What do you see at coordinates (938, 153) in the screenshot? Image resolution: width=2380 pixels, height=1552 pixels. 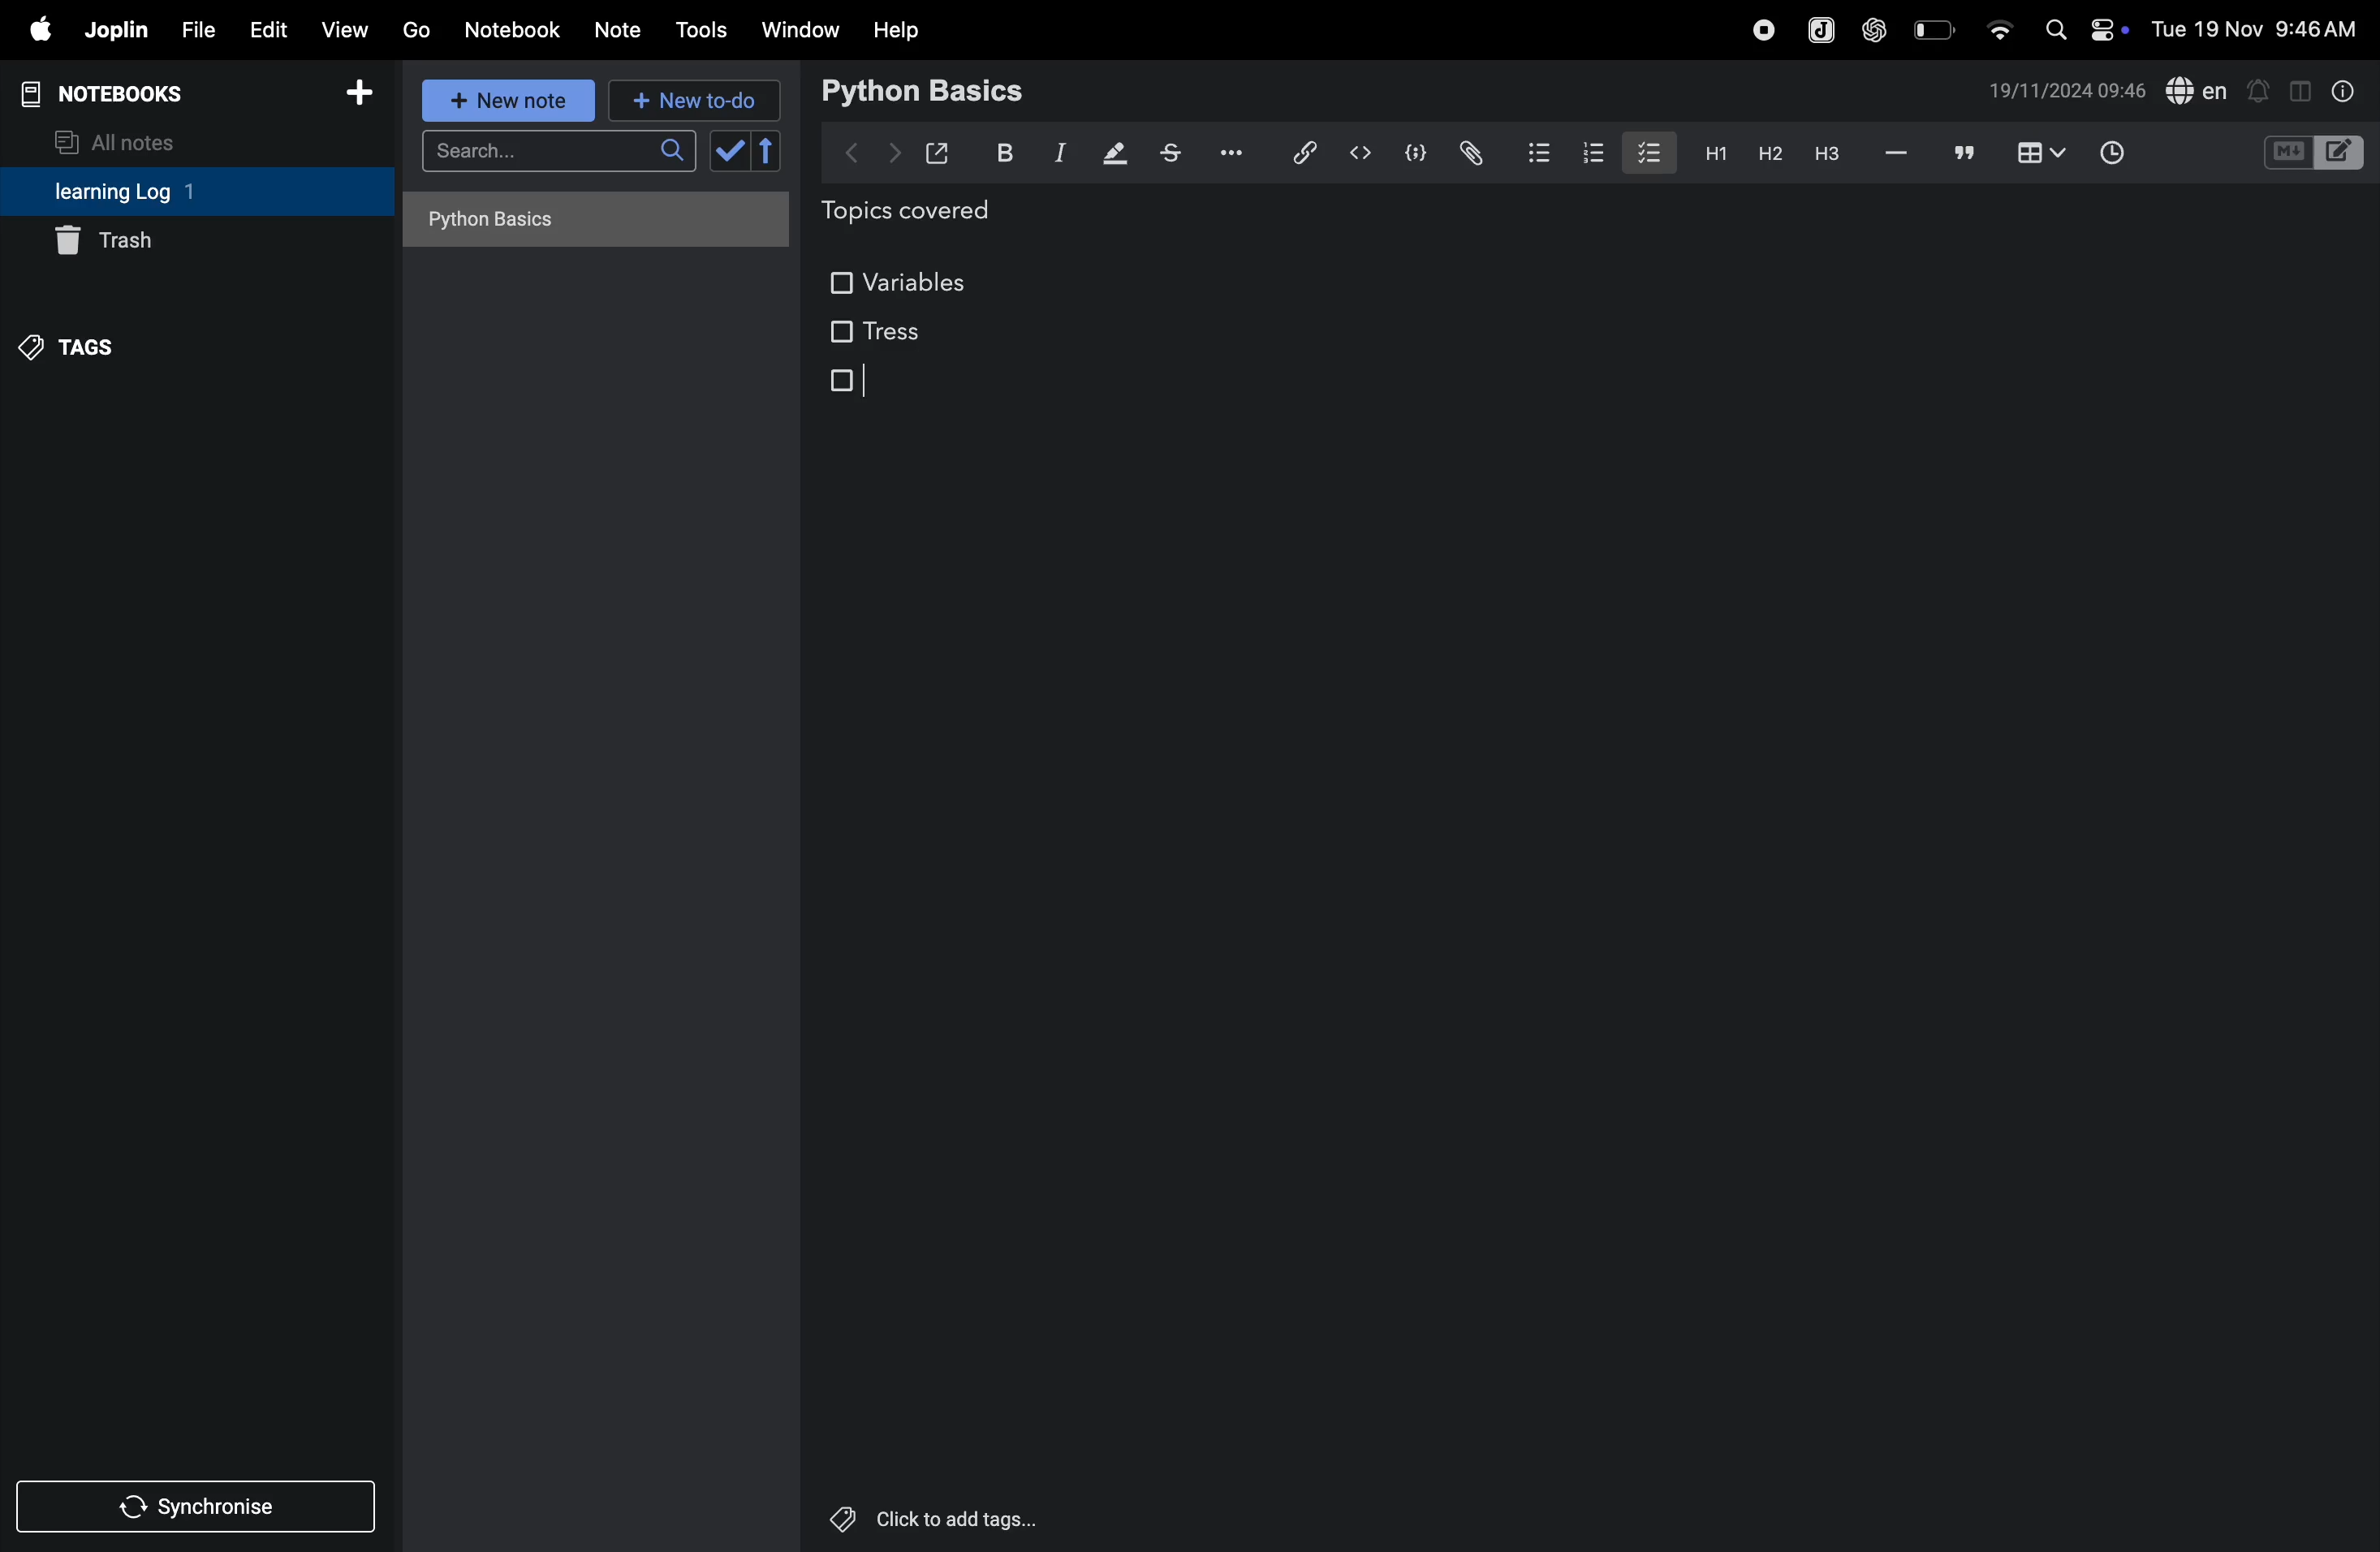 I see `open` at bounding box center [938, 153].